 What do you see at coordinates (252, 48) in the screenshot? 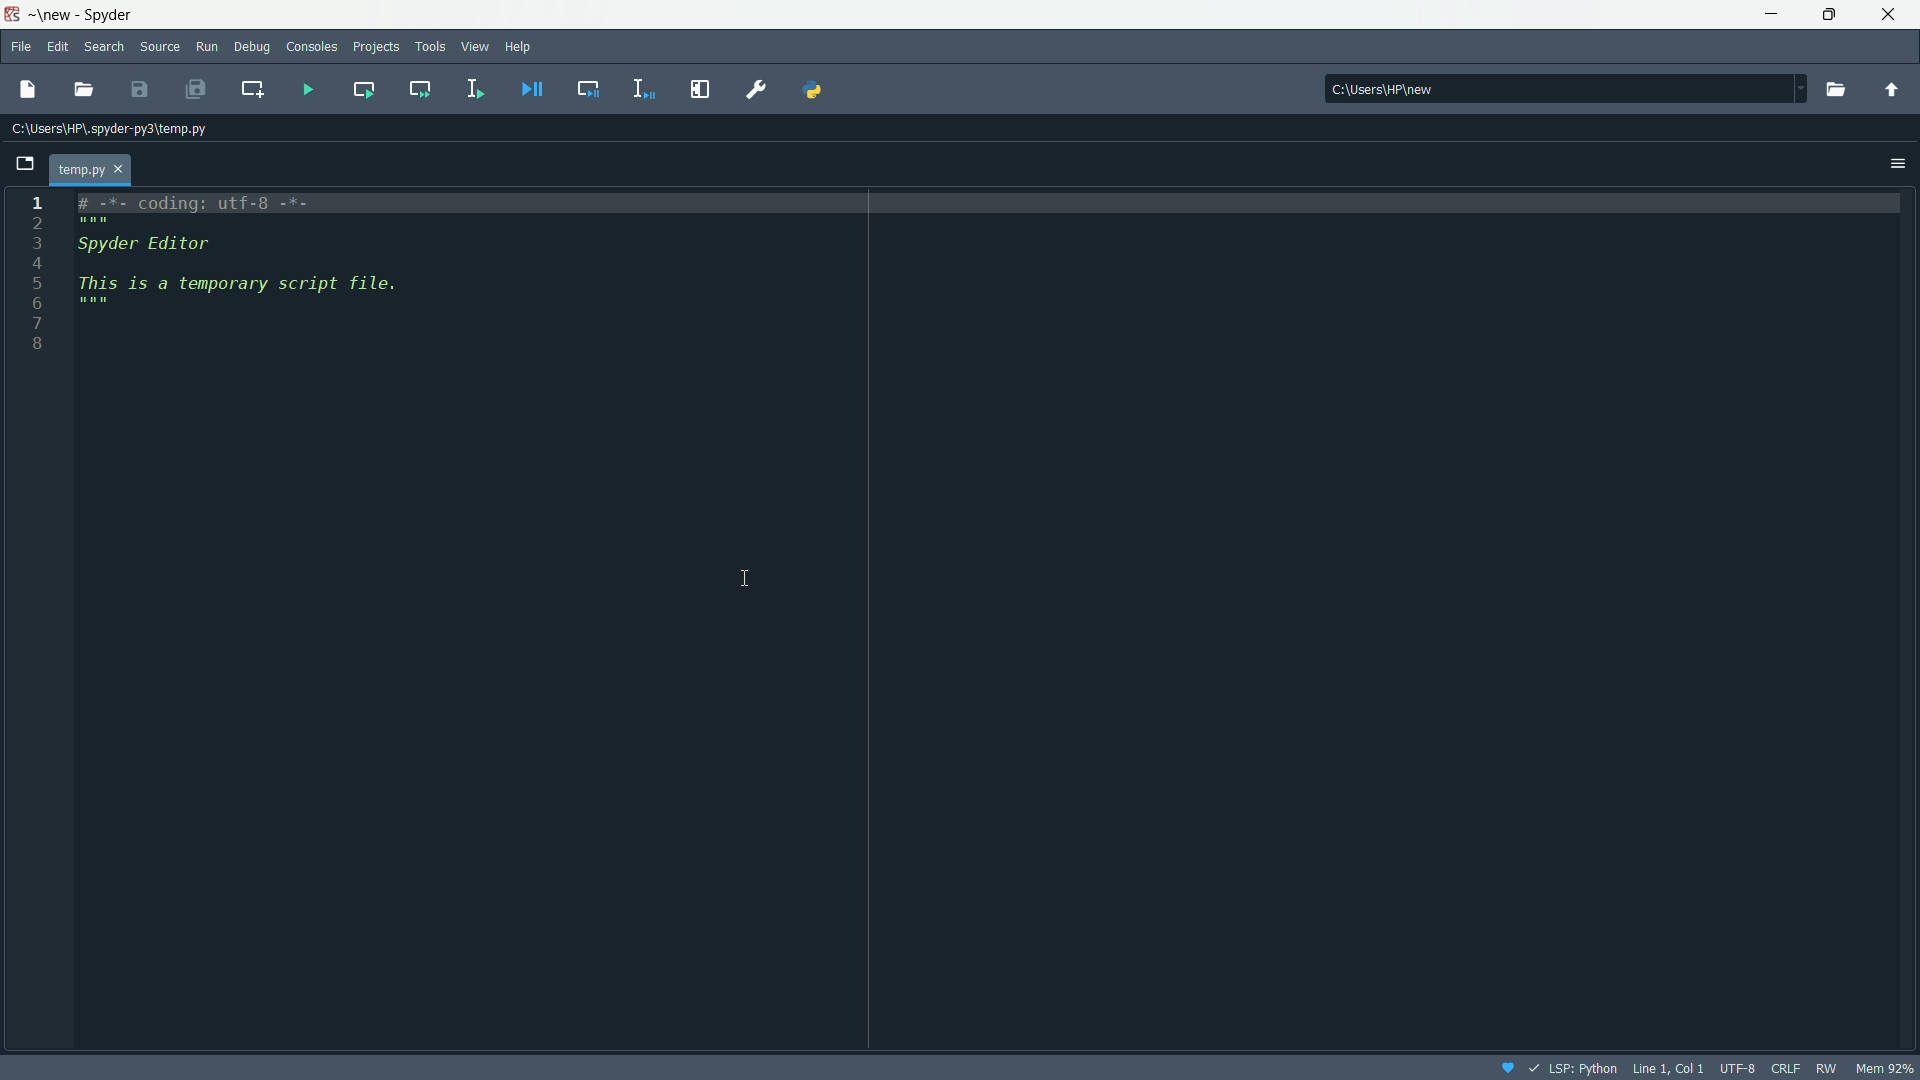
I see `Debug` at bounding box center [252, 48].